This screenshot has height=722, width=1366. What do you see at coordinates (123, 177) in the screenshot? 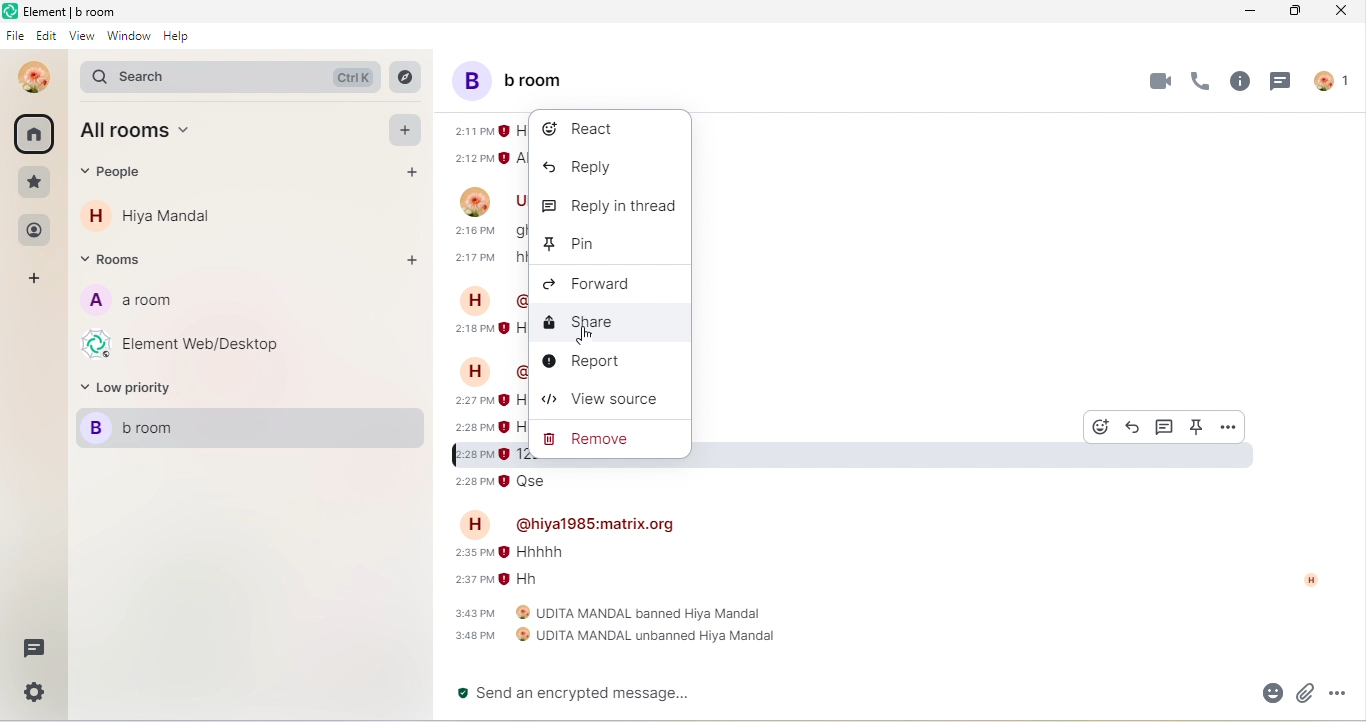
I see `people` at bounding box center [123, 177].